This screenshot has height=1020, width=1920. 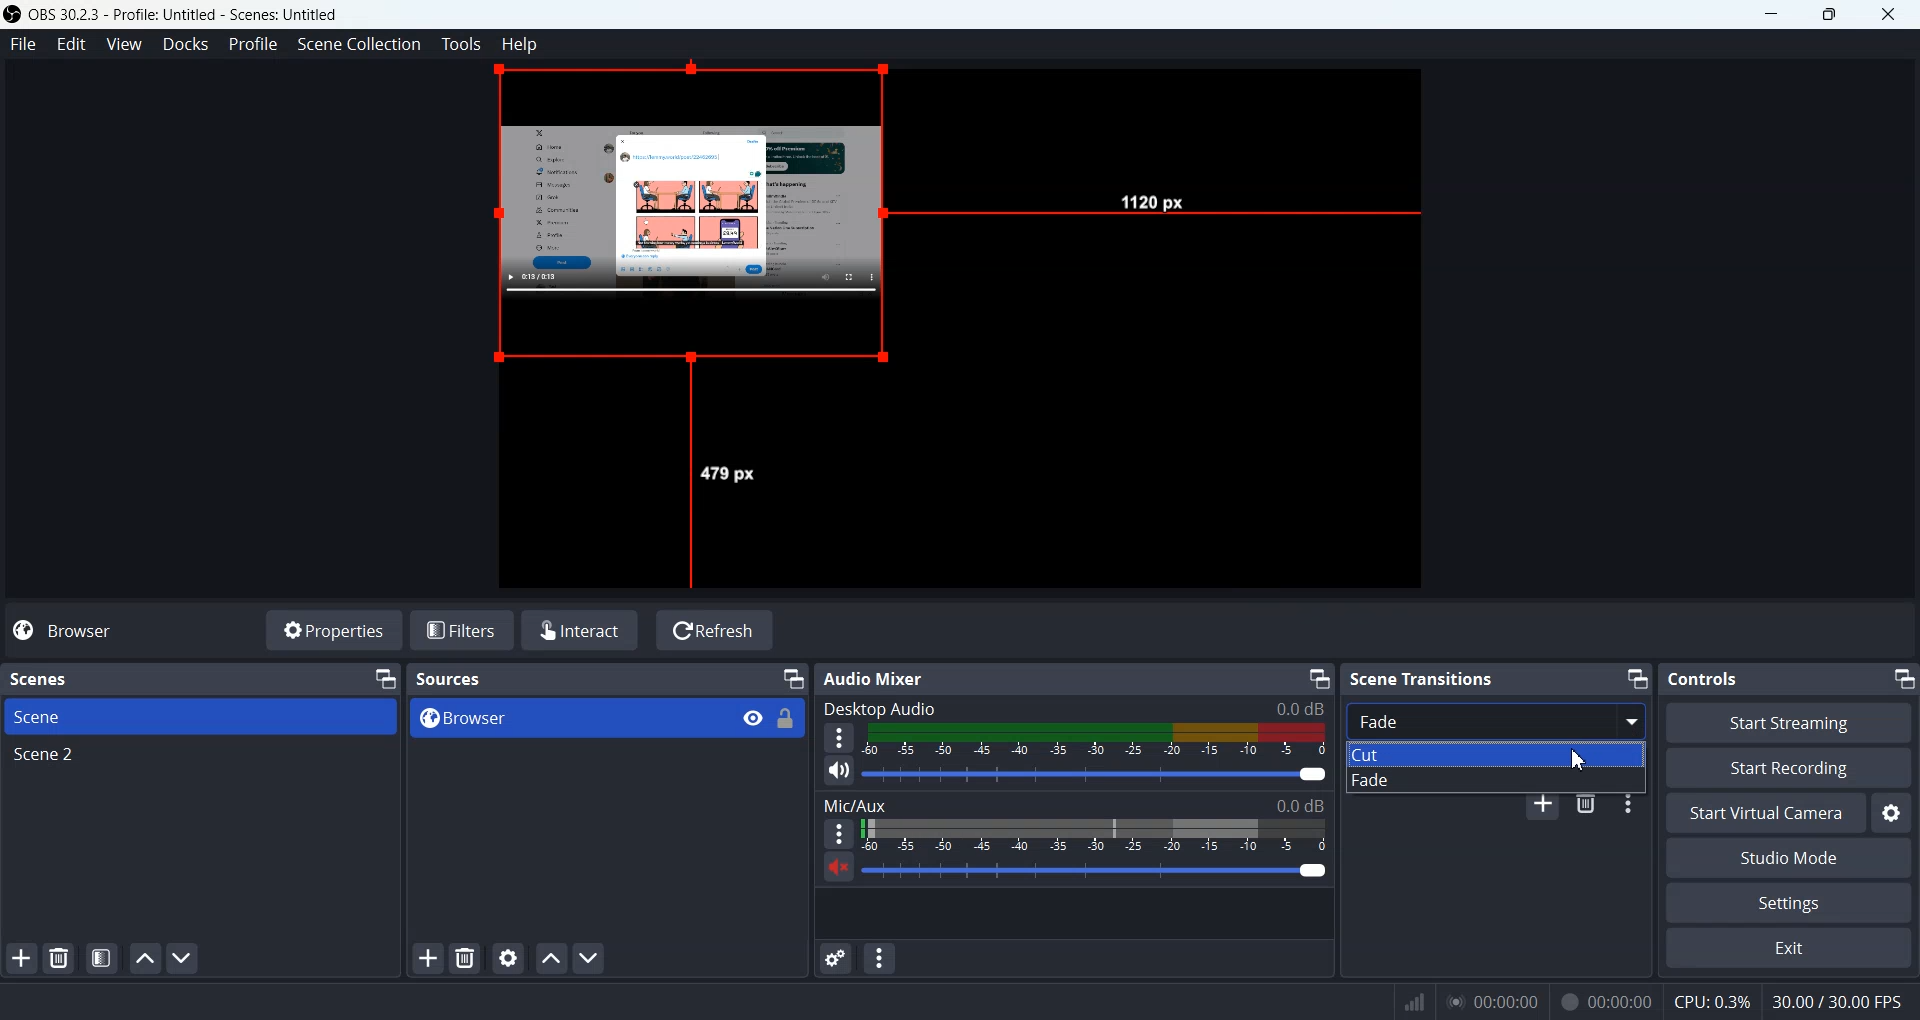 What do you see at coordinates (1838, 1003) in the screenshot?
I see `` at bounding box center [1838, 1003].